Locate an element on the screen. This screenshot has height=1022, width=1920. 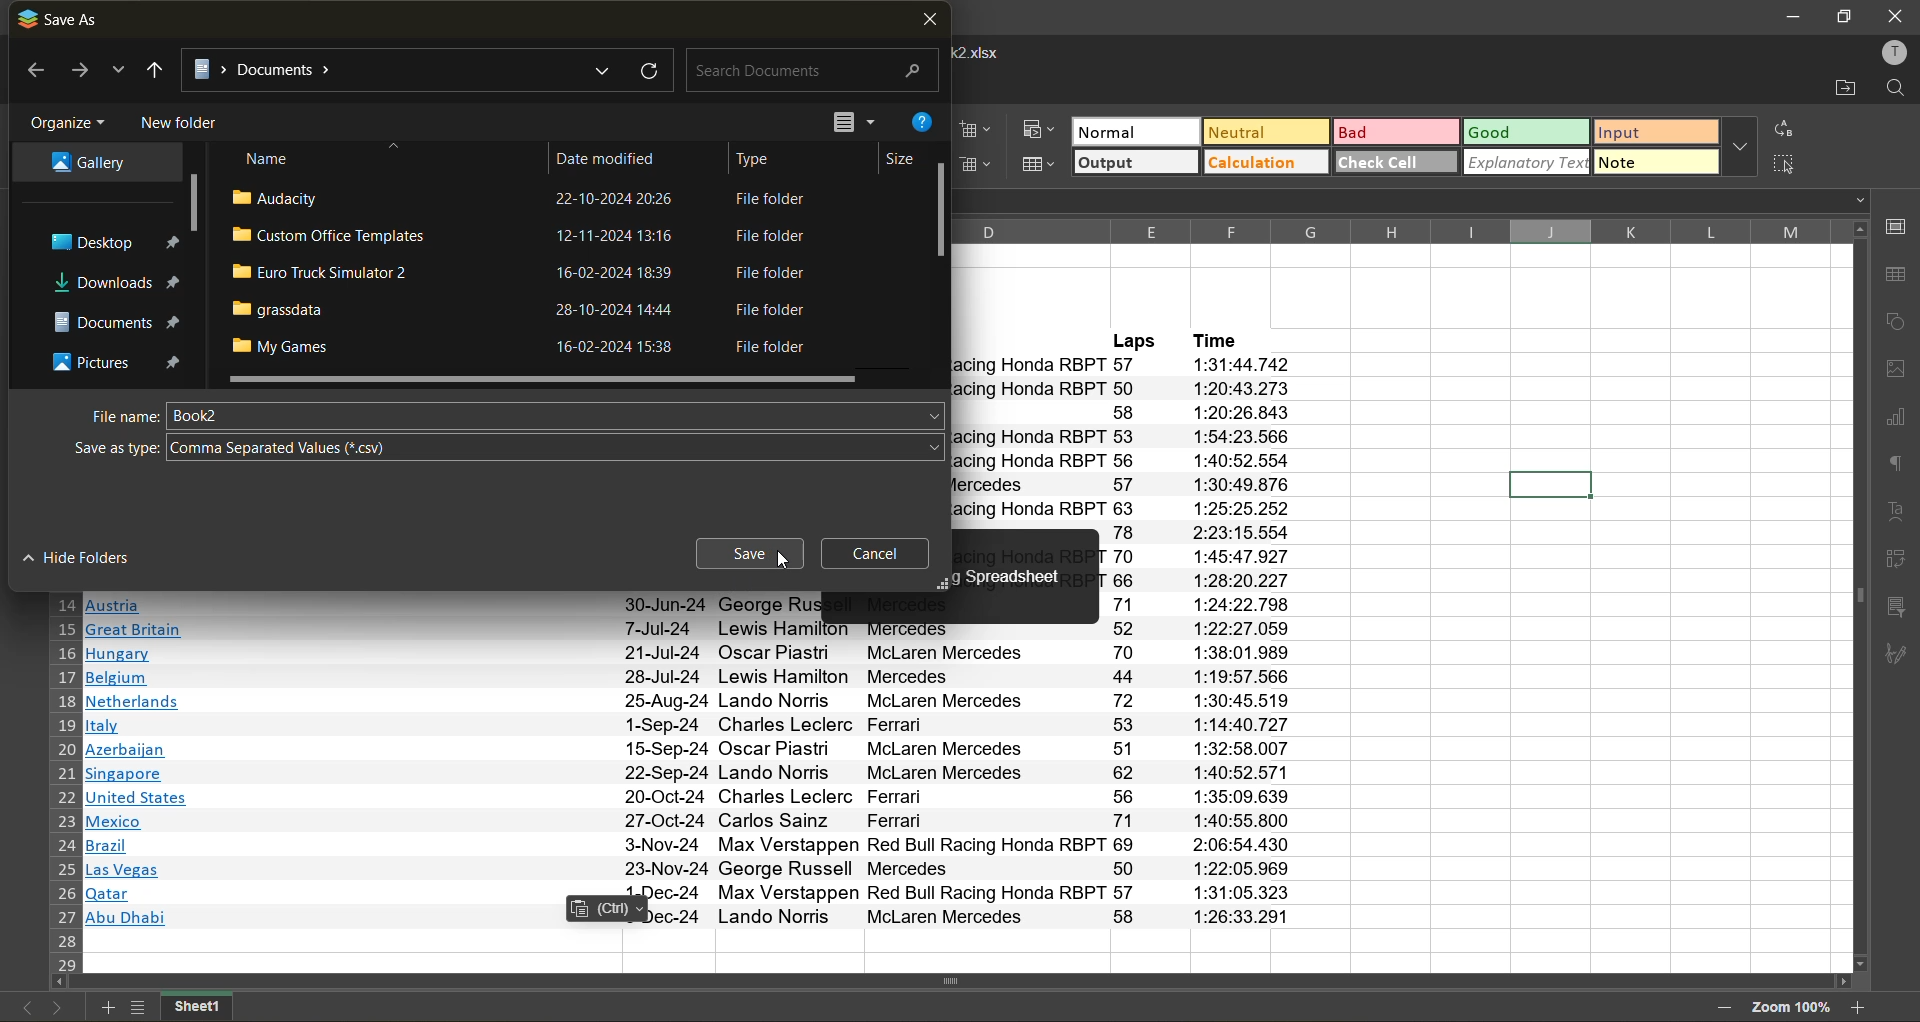
file is located at coordinates (524, 274).